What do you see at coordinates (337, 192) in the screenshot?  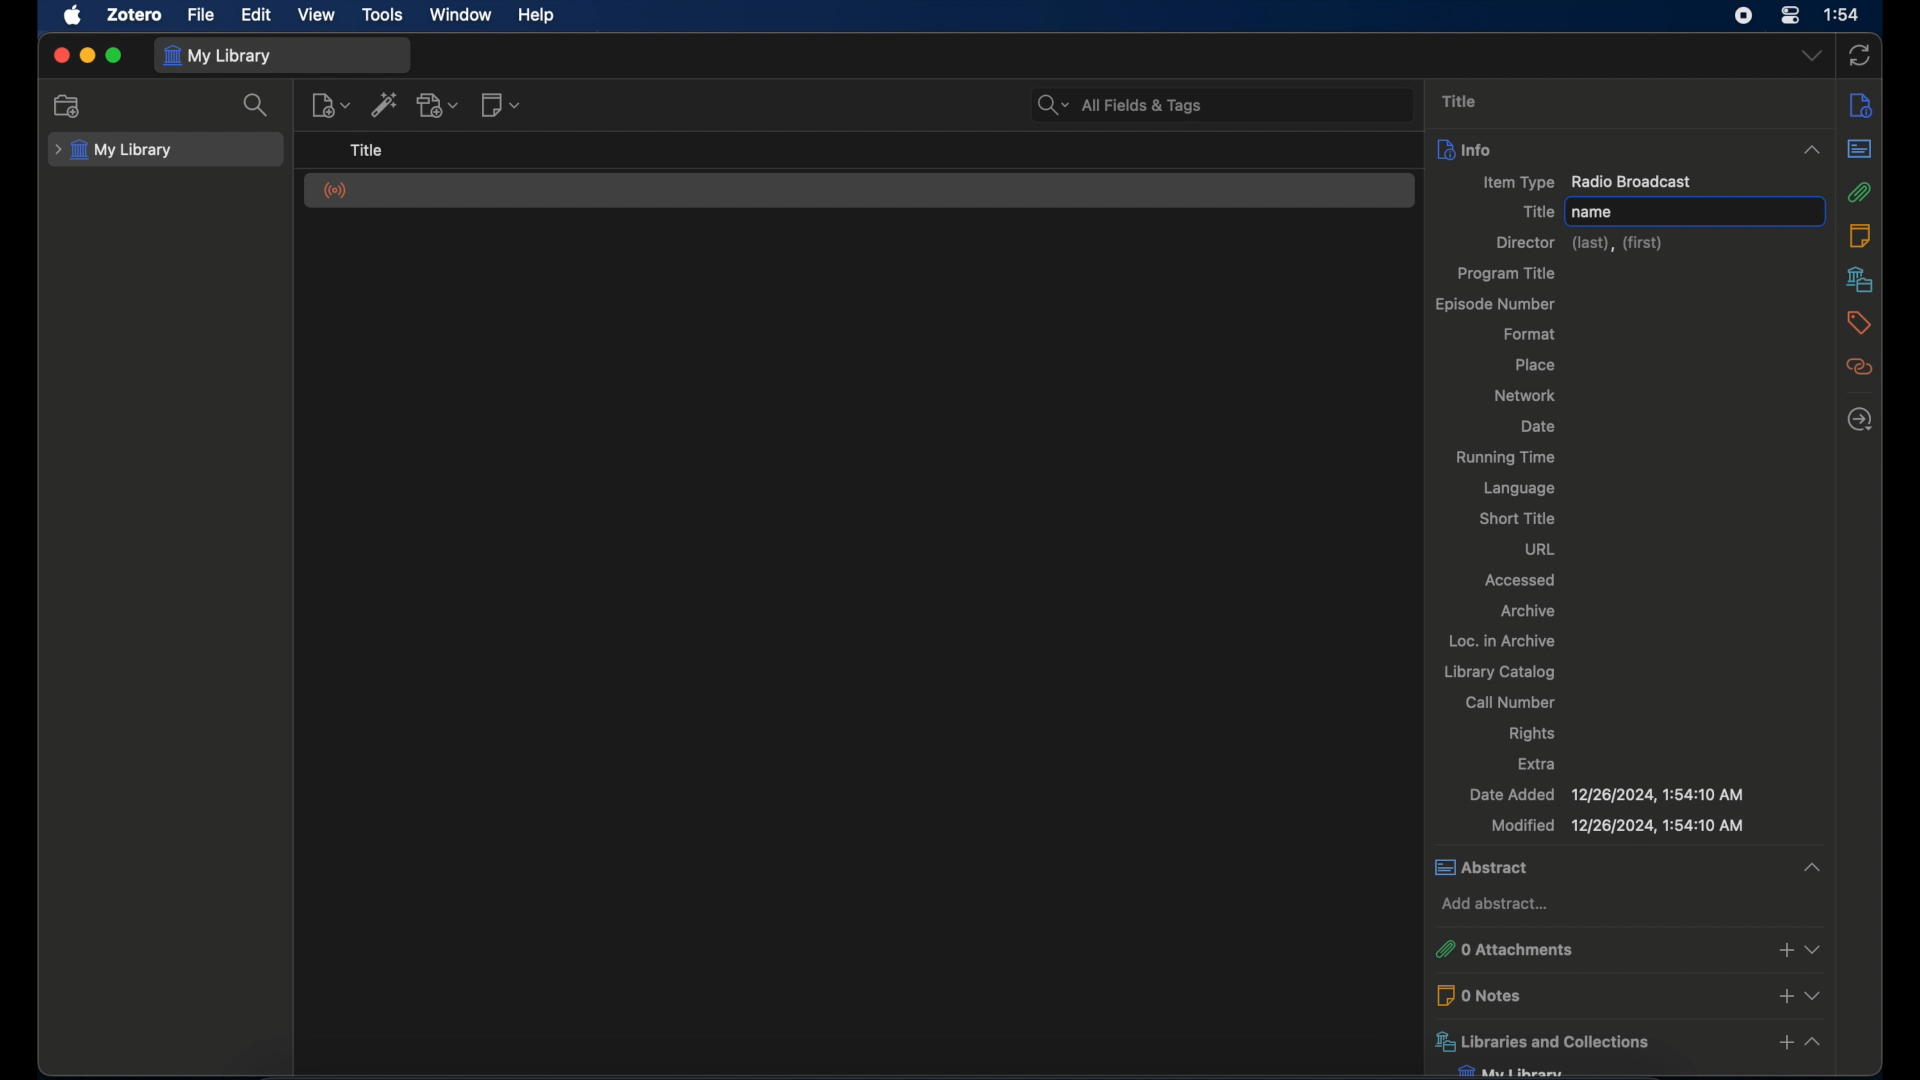 I see `radio broadcast` at bounding box center [337, 192].